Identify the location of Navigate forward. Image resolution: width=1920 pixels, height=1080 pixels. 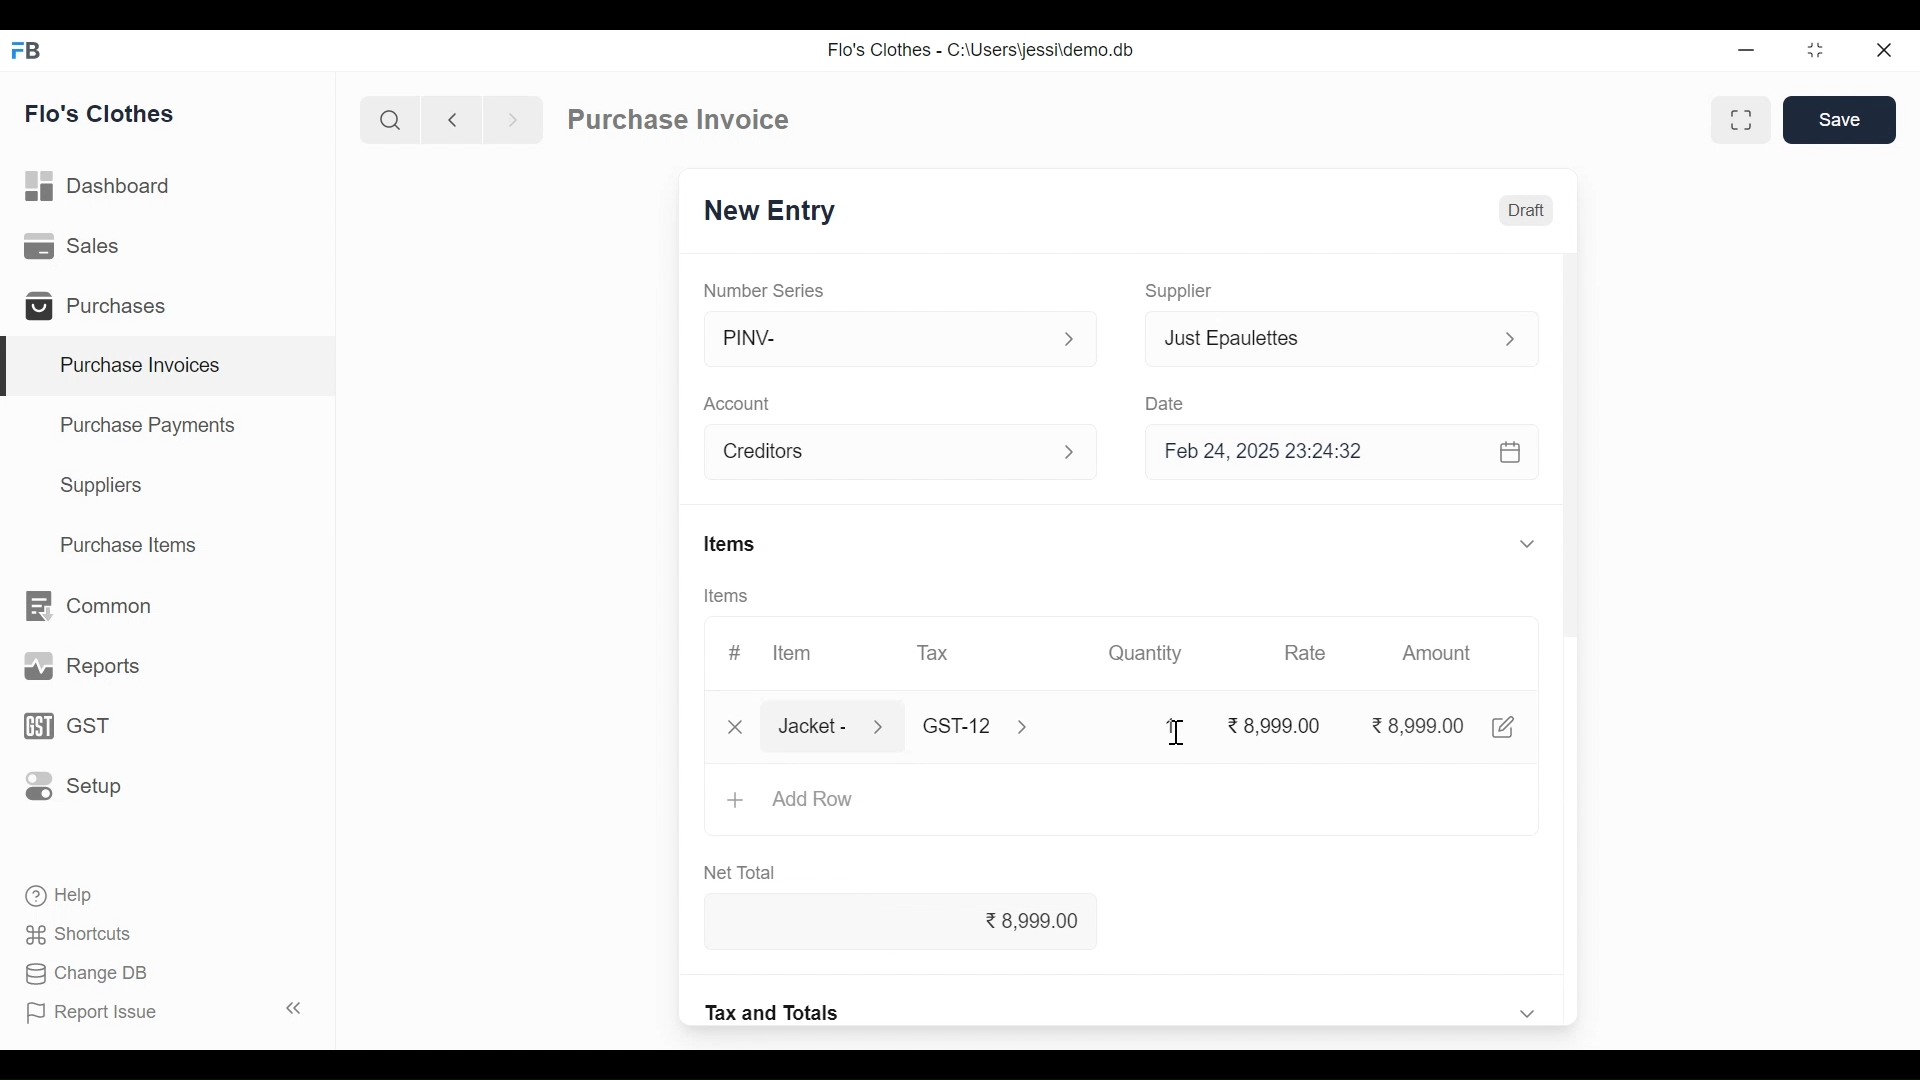
(512, 120).